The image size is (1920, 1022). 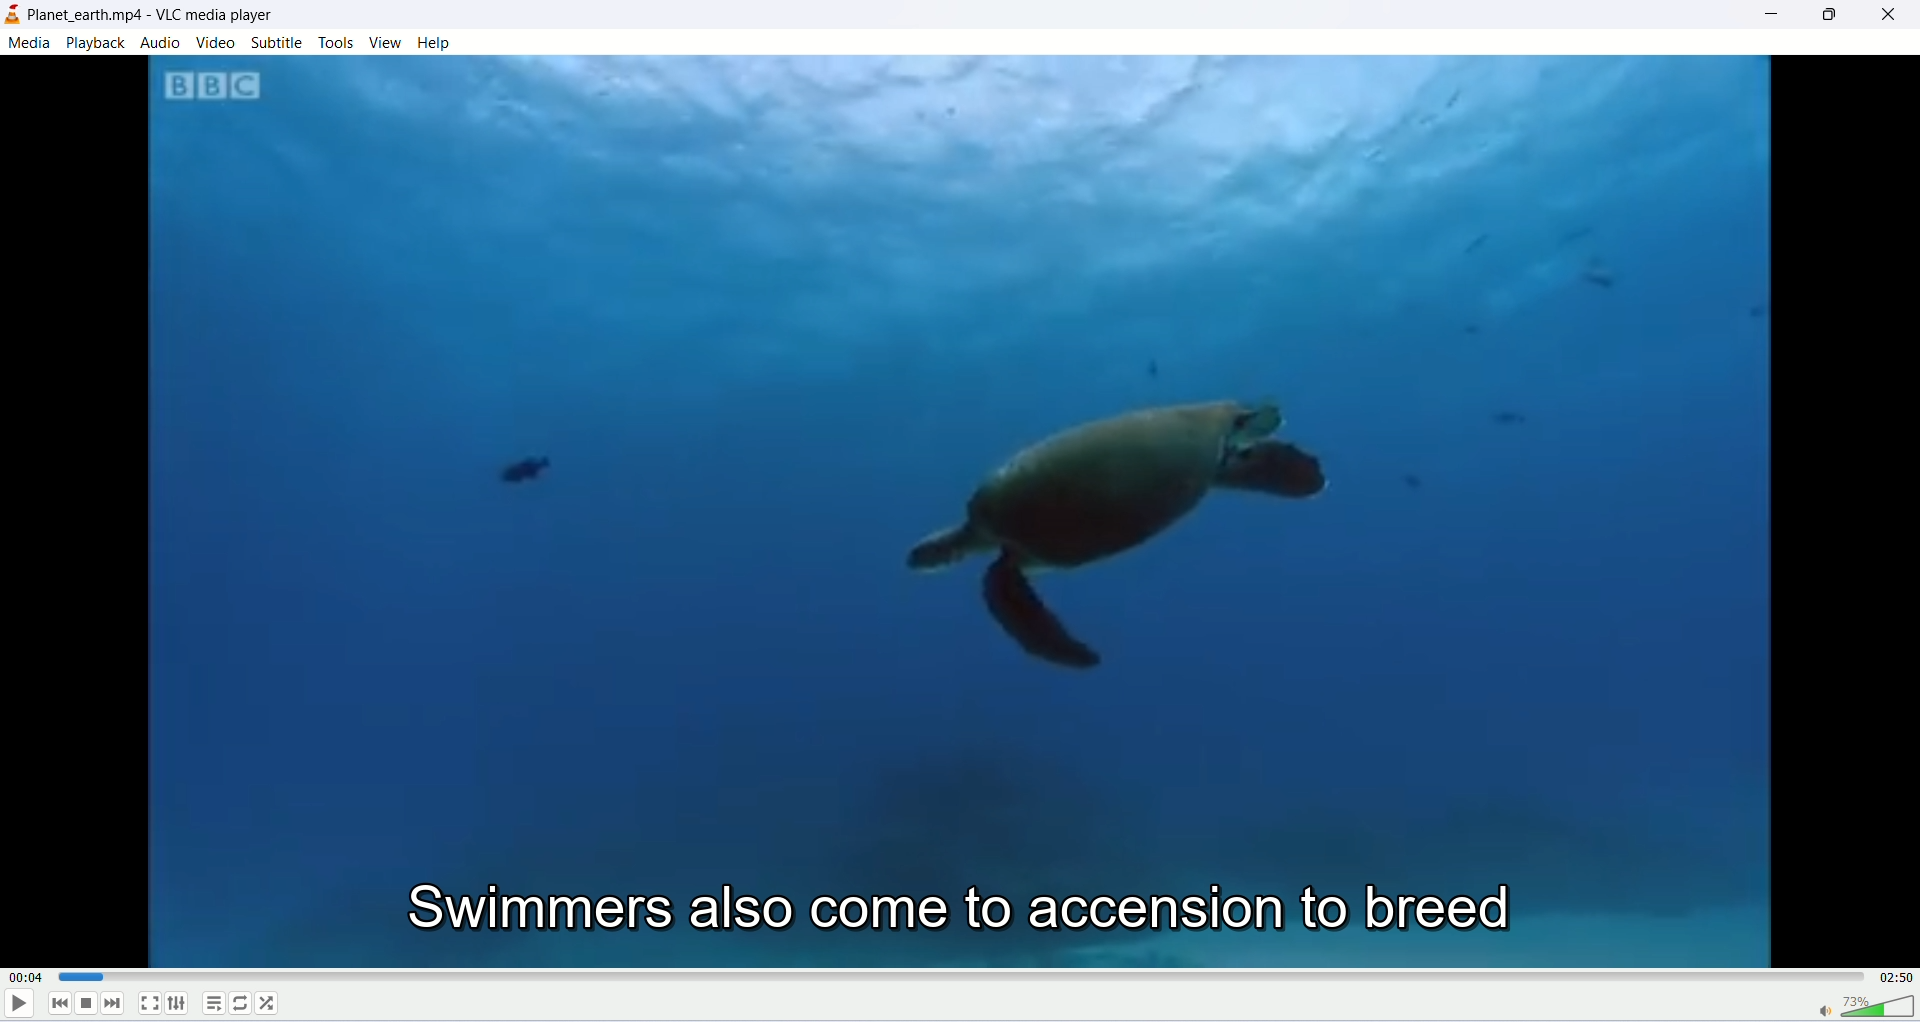 What do you see at coordinates (957, 919) in the screenshot?
I see `swimmers also come to accension to breed (subtitle)` at bounding box center [957, 919].